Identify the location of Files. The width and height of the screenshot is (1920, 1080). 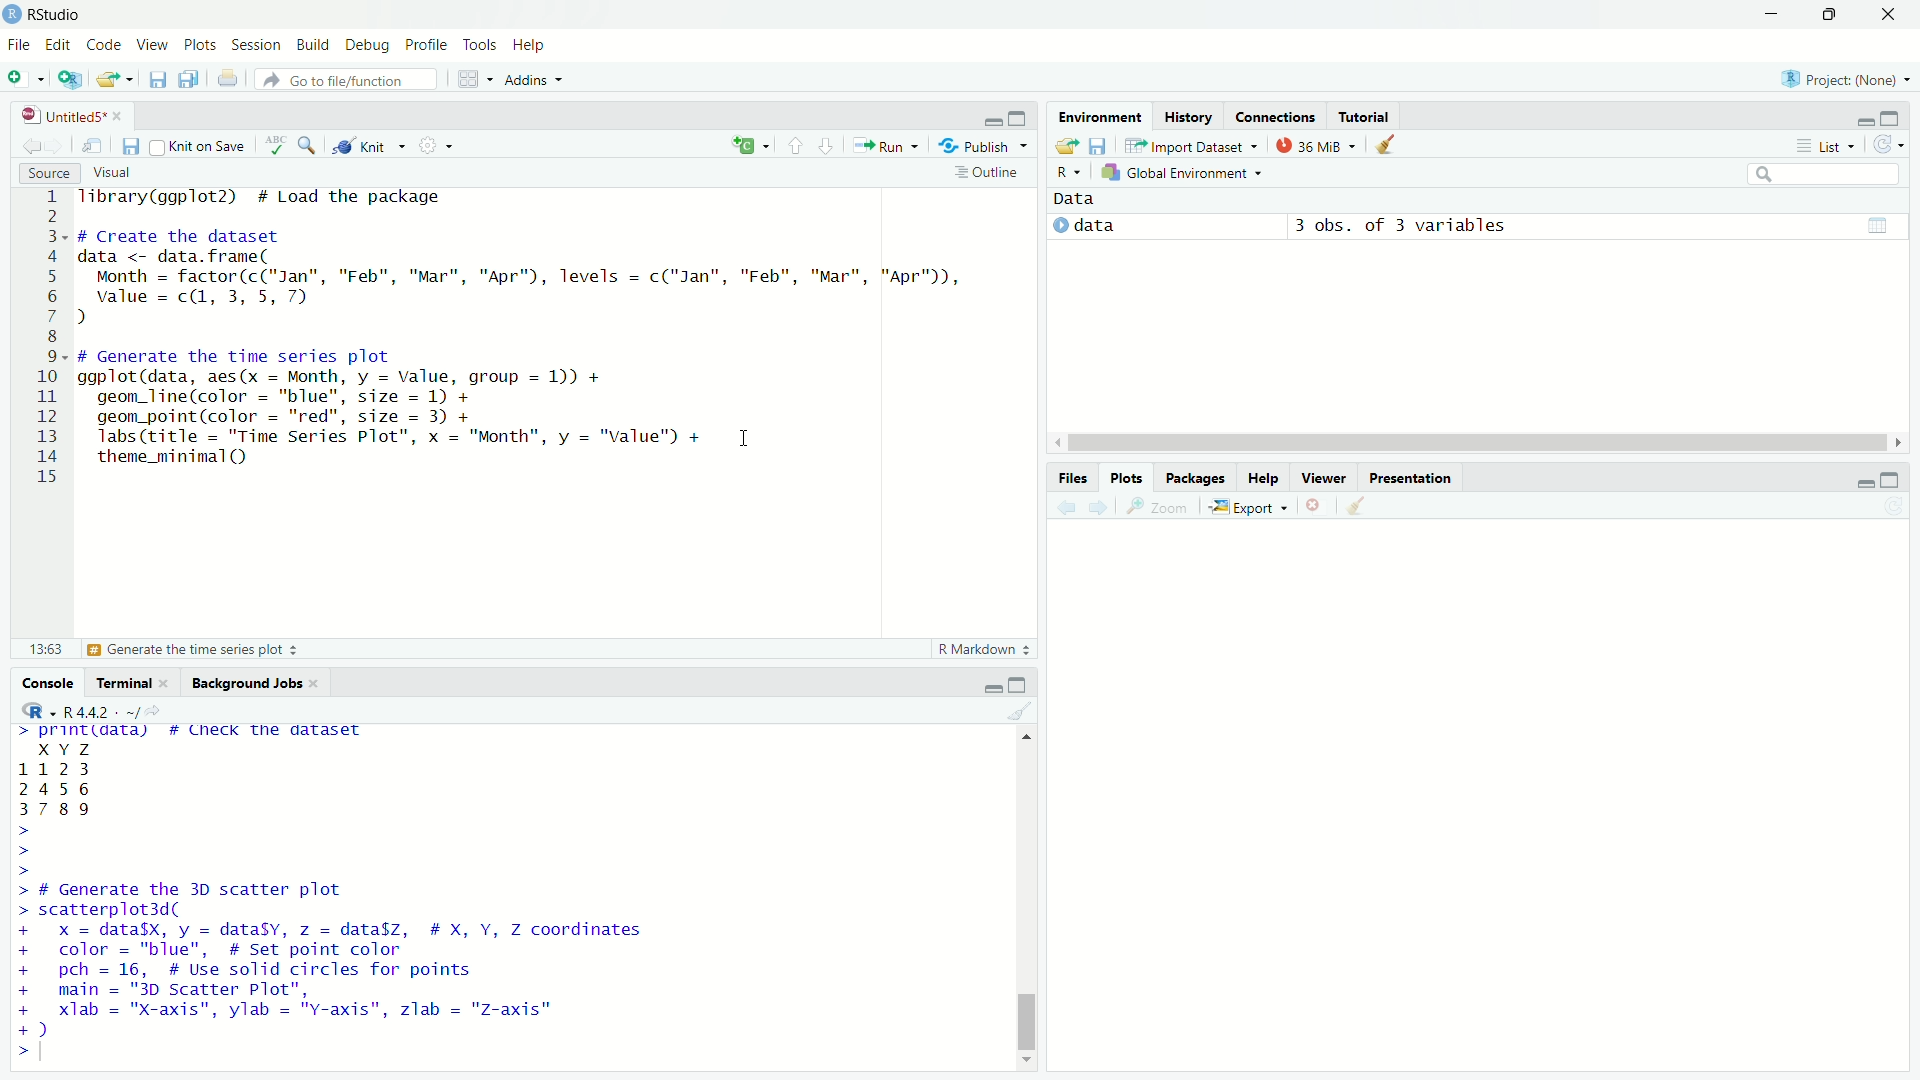
(1073, 479).